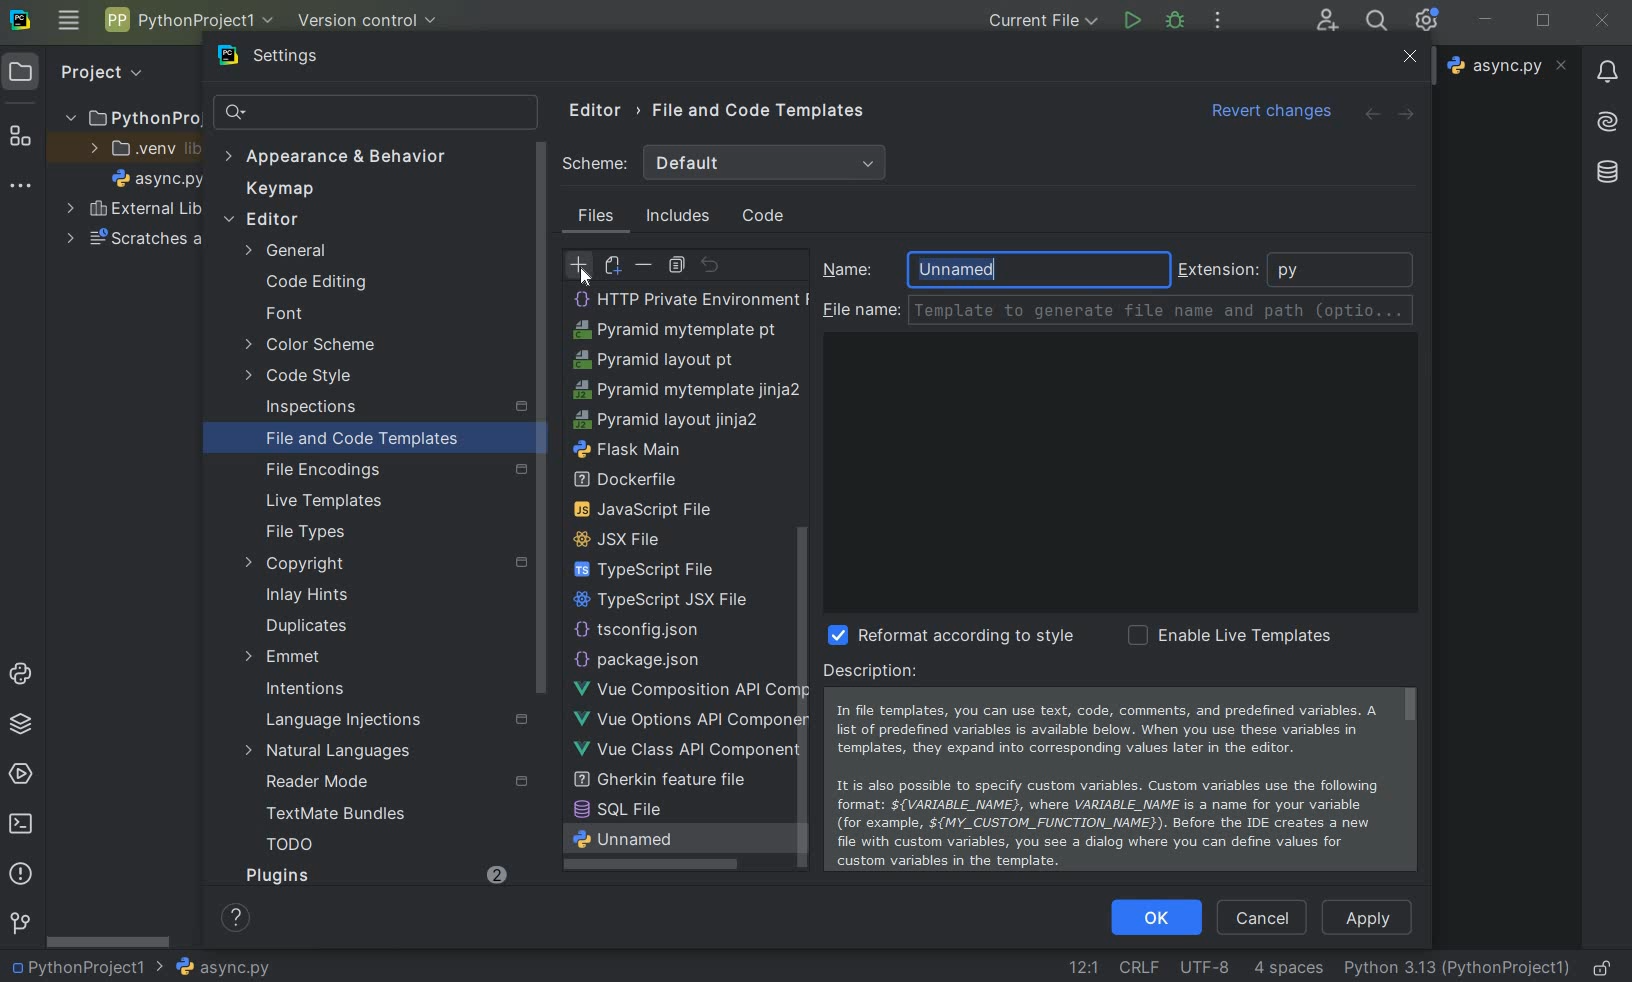 The height and width of the screenshot is (982, 1632). I want to click on appearance & behavior, so click(334, 157).